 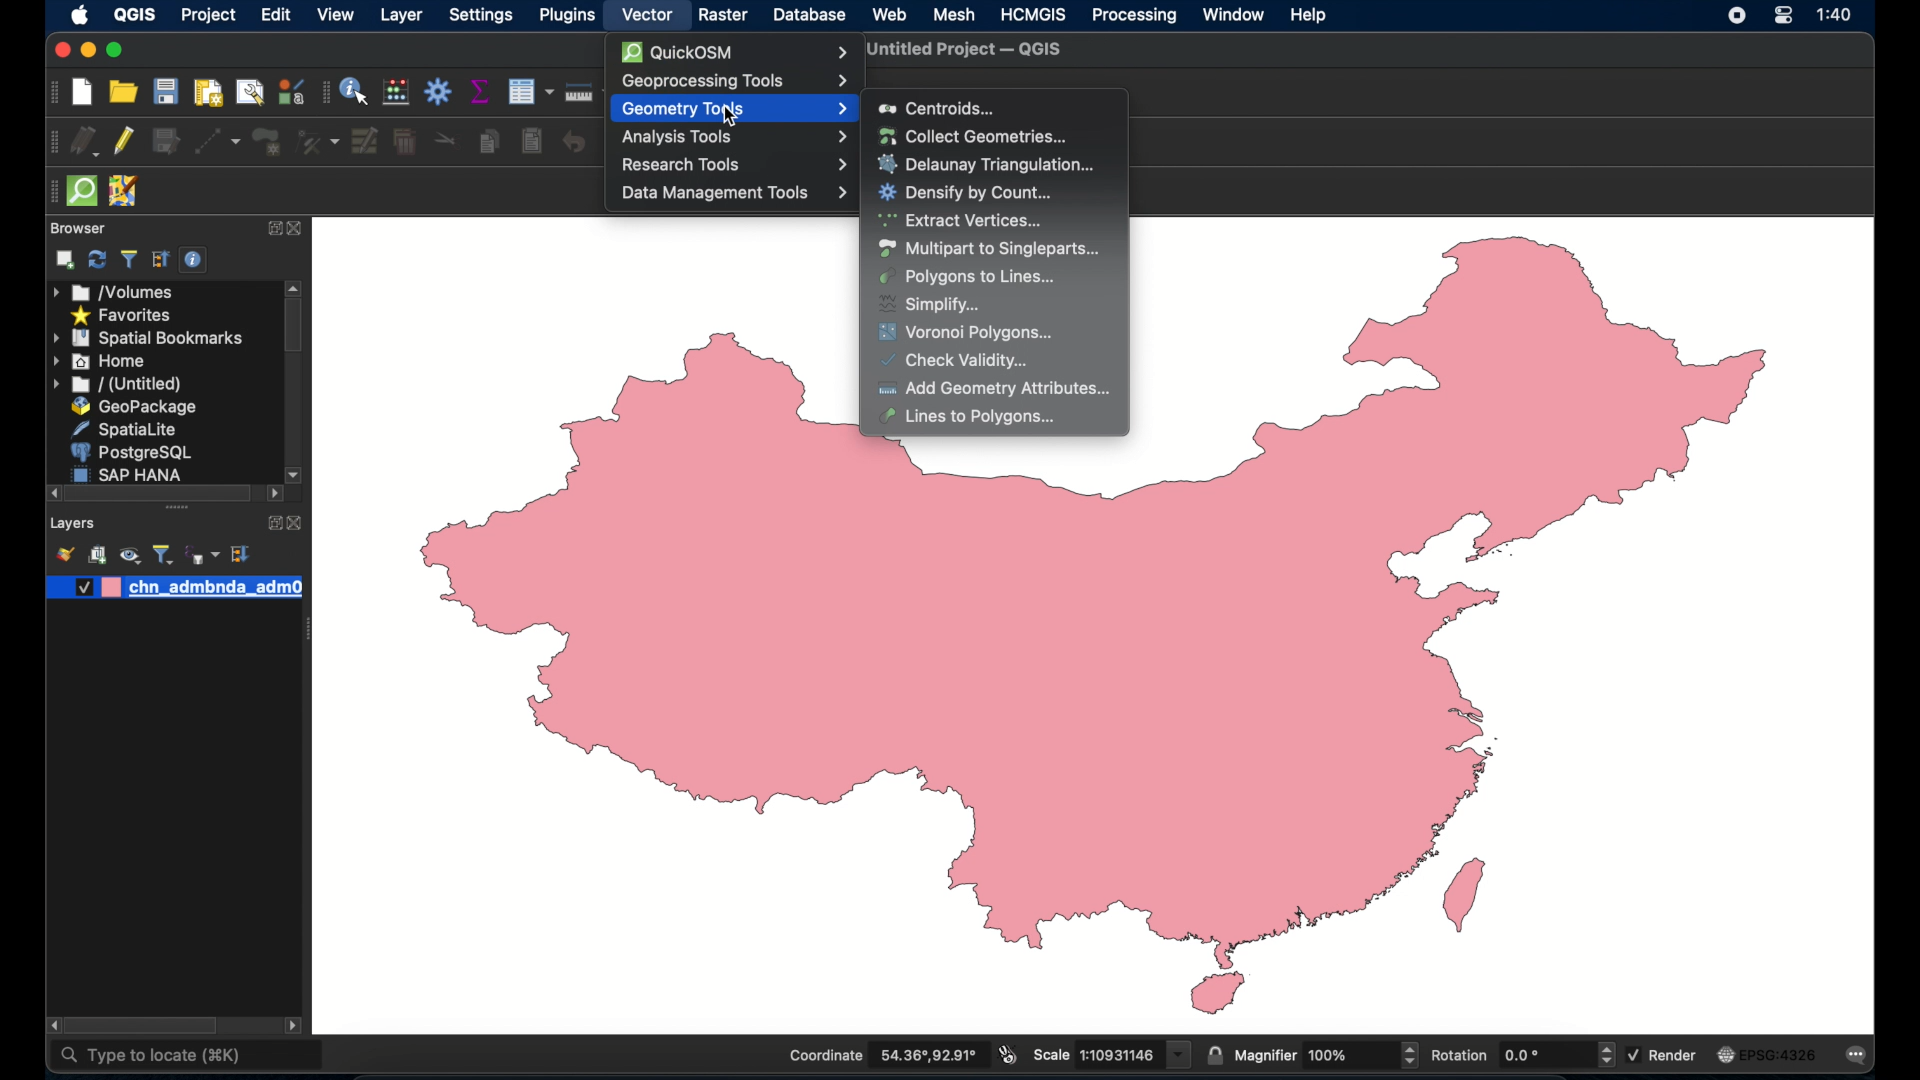 What do you see at coordinates (97, 259) in the screenshot?
I see `refresh` at bounding box center [97, 259].